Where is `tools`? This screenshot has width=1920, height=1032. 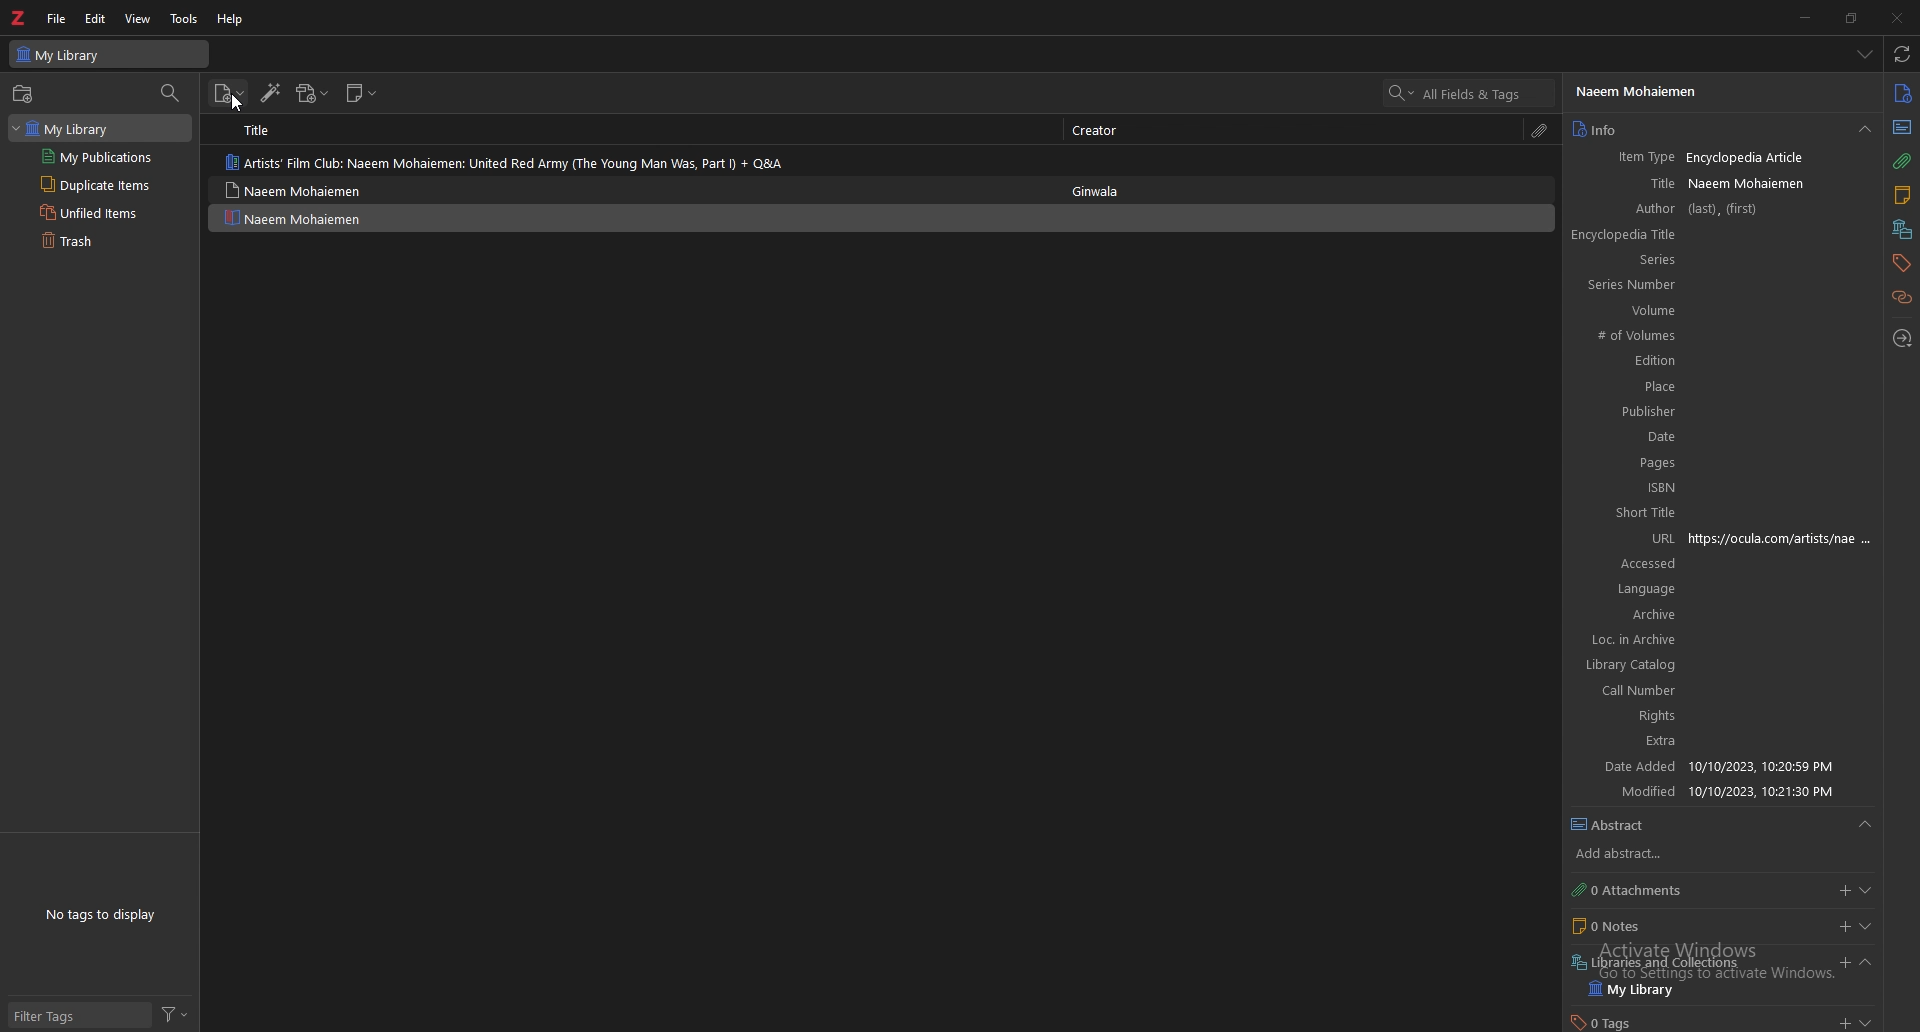 tools is located at coordinates (185, 18).